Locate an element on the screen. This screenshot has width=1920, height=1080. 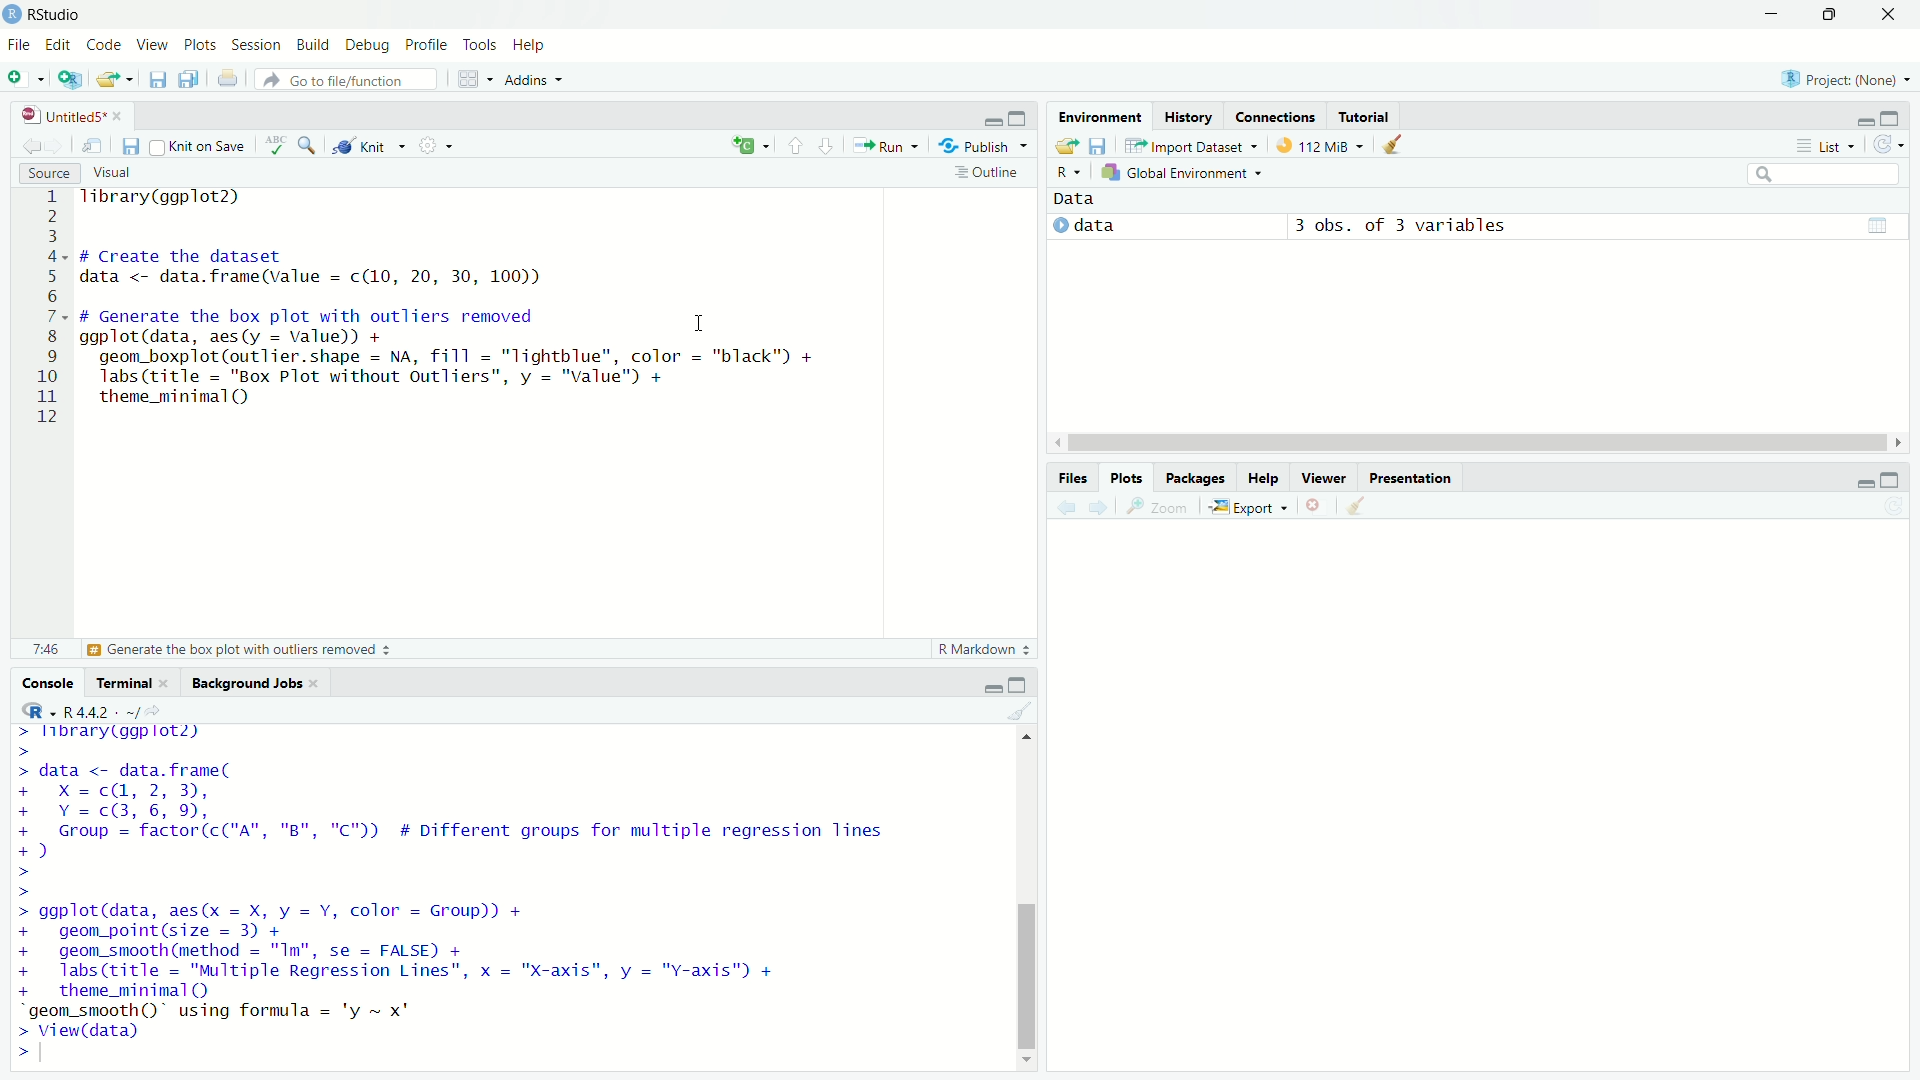
Packages is located at coordinates (1192, 477).